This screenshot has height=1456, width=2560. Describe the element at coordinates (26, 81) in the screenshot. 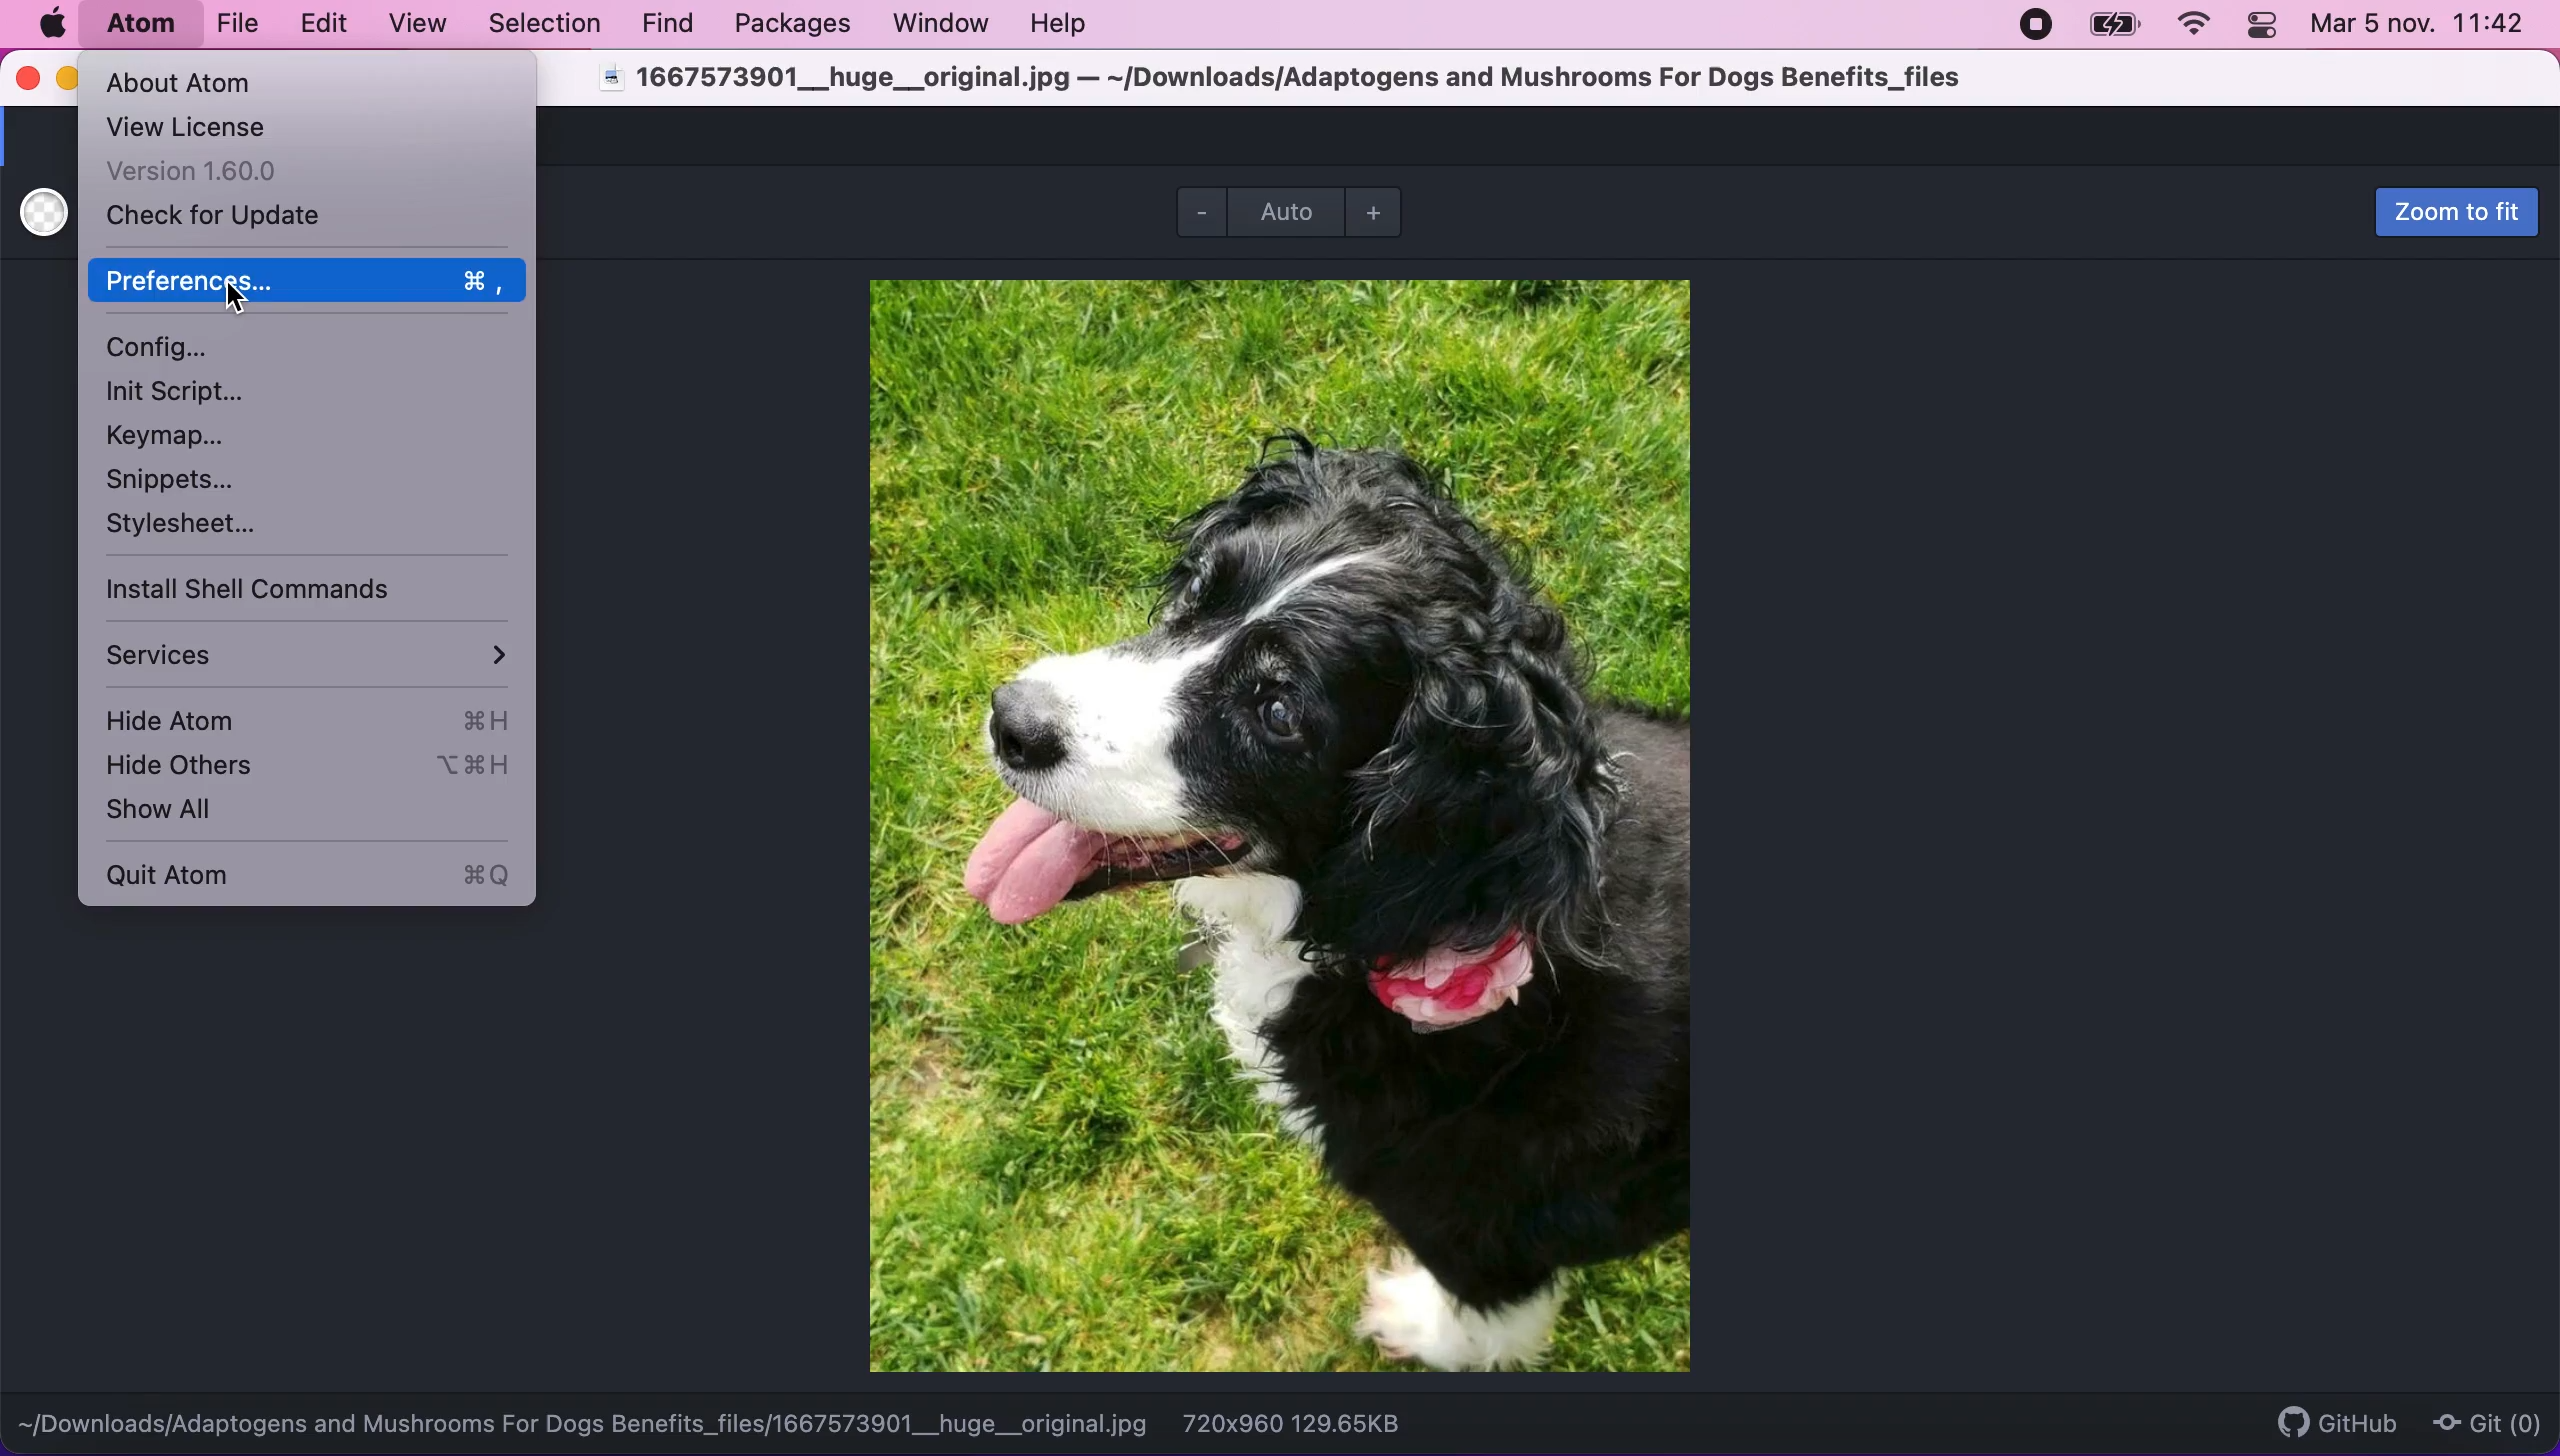

I see `close` at that location.